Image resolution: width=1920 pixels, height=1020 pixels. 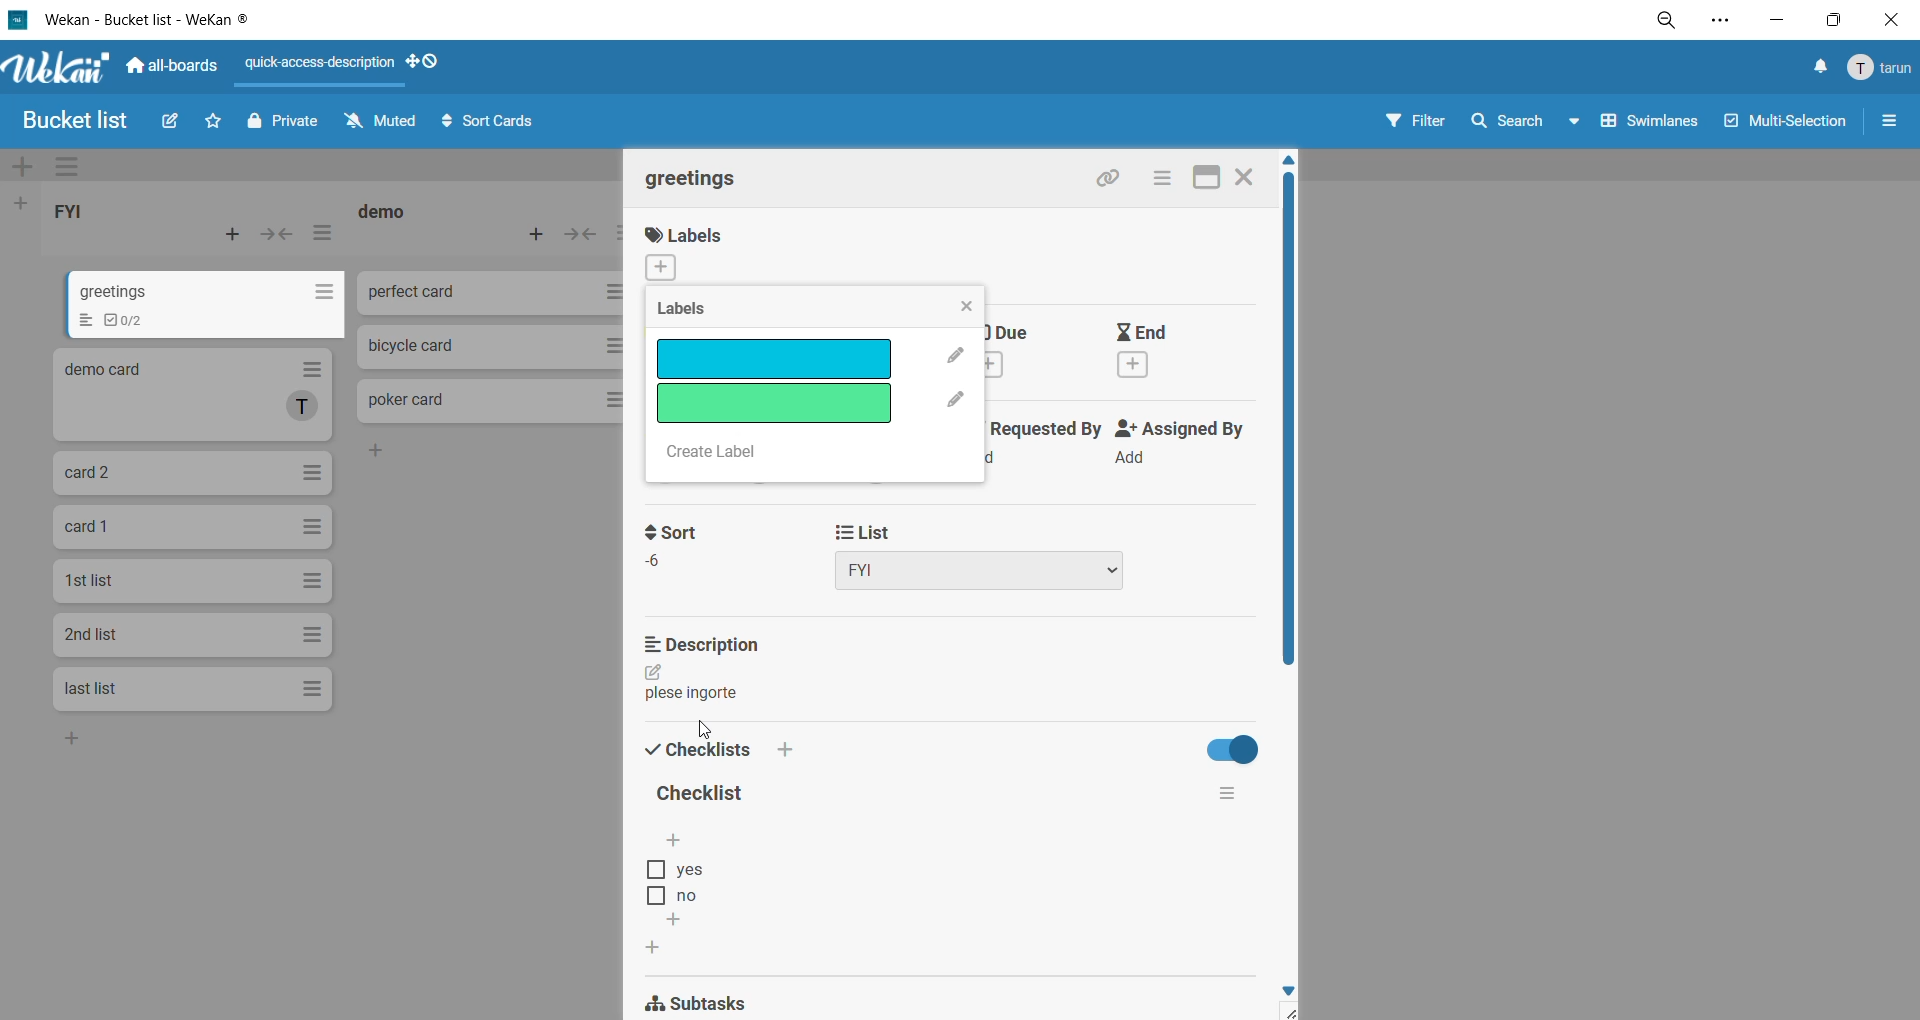 What do you see at coordinates (388, 211) in the screenshot?
I see `list title` at bounding box center [388, 211].